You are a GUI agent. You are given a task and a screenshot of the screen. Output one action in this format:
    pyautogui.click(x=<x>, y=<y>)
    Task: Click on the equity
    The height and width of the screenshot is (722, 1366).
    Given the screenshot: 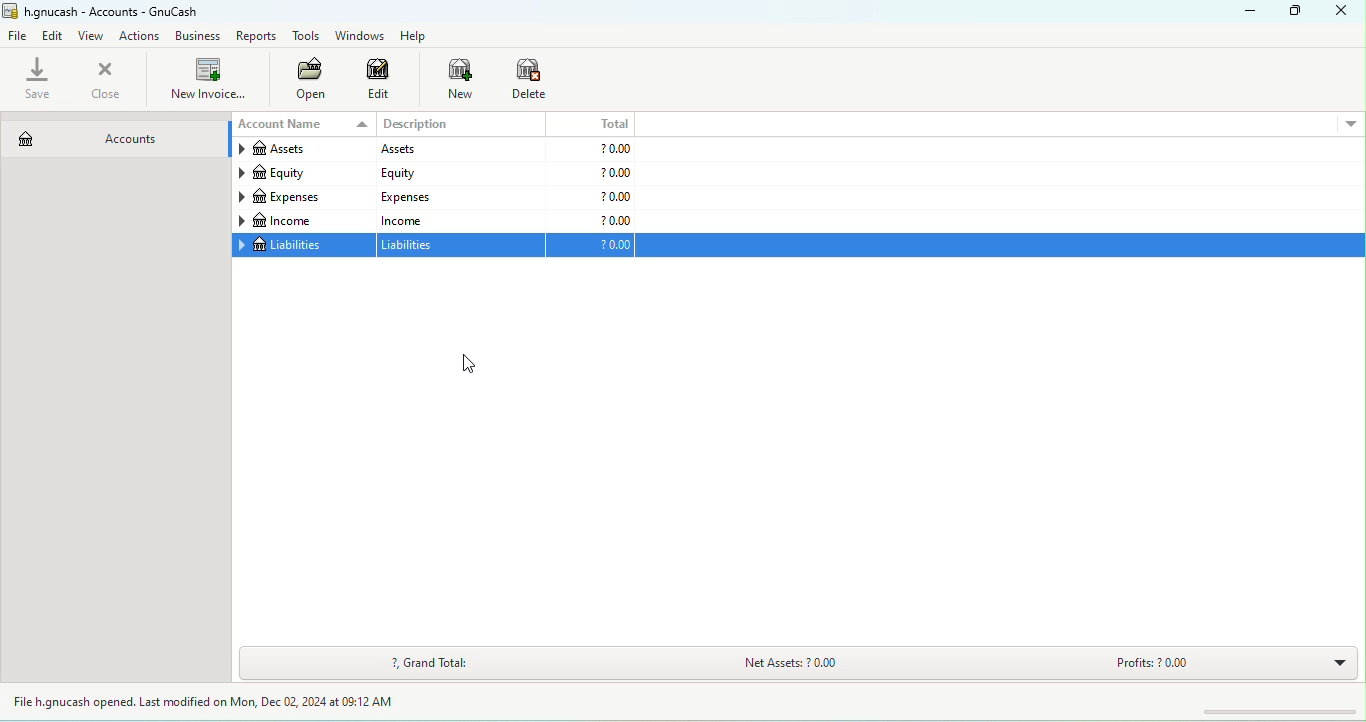 What is the action you would take?
    pyautogui.click(x=458, y=173)
    